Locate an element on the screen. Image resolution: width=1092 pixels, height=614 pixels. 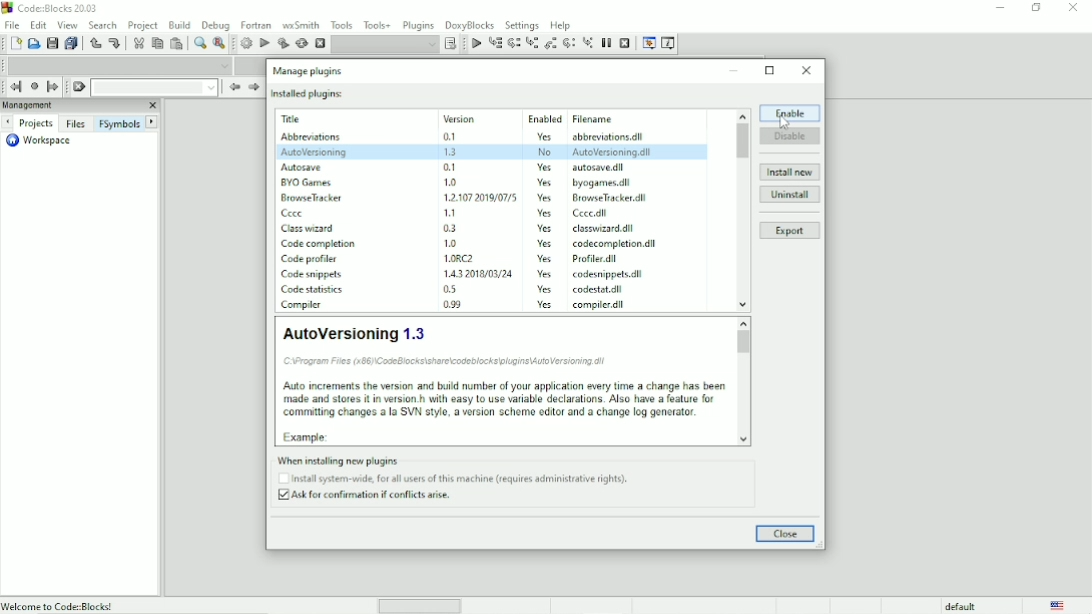
version  is located at coordinates (454, 289).